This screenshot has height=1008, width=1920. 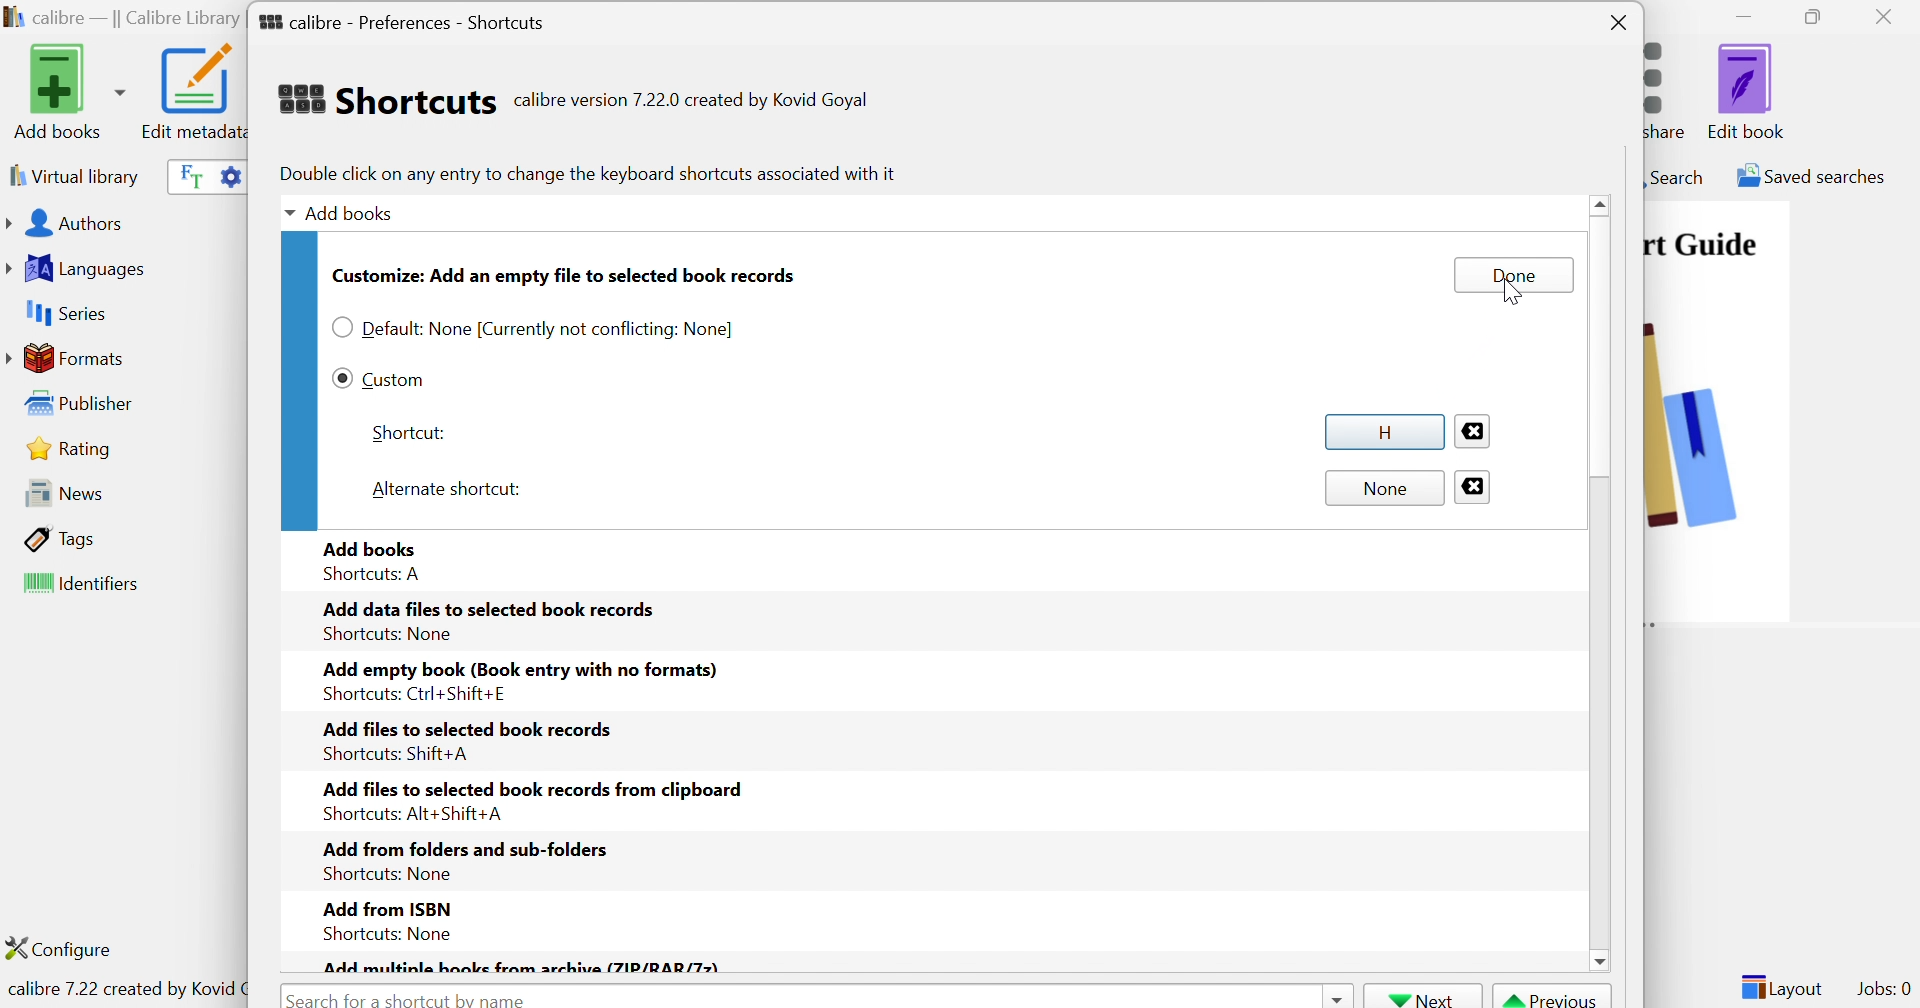 I want to click on Scroll Bar, so click(x=1601, y=377).